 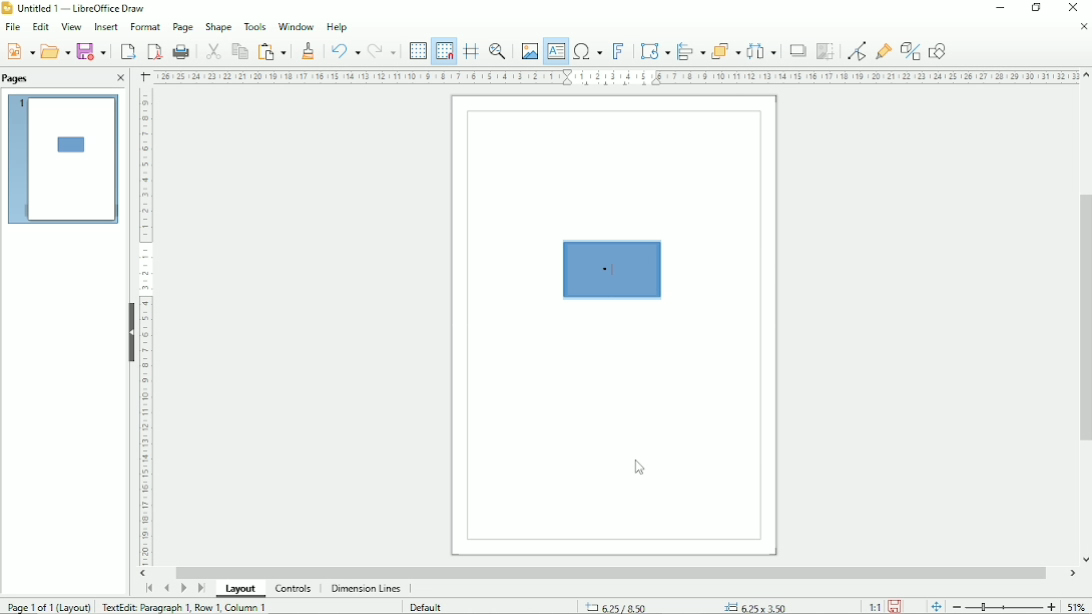 I want to click on Save, so click(x=20, y=51).